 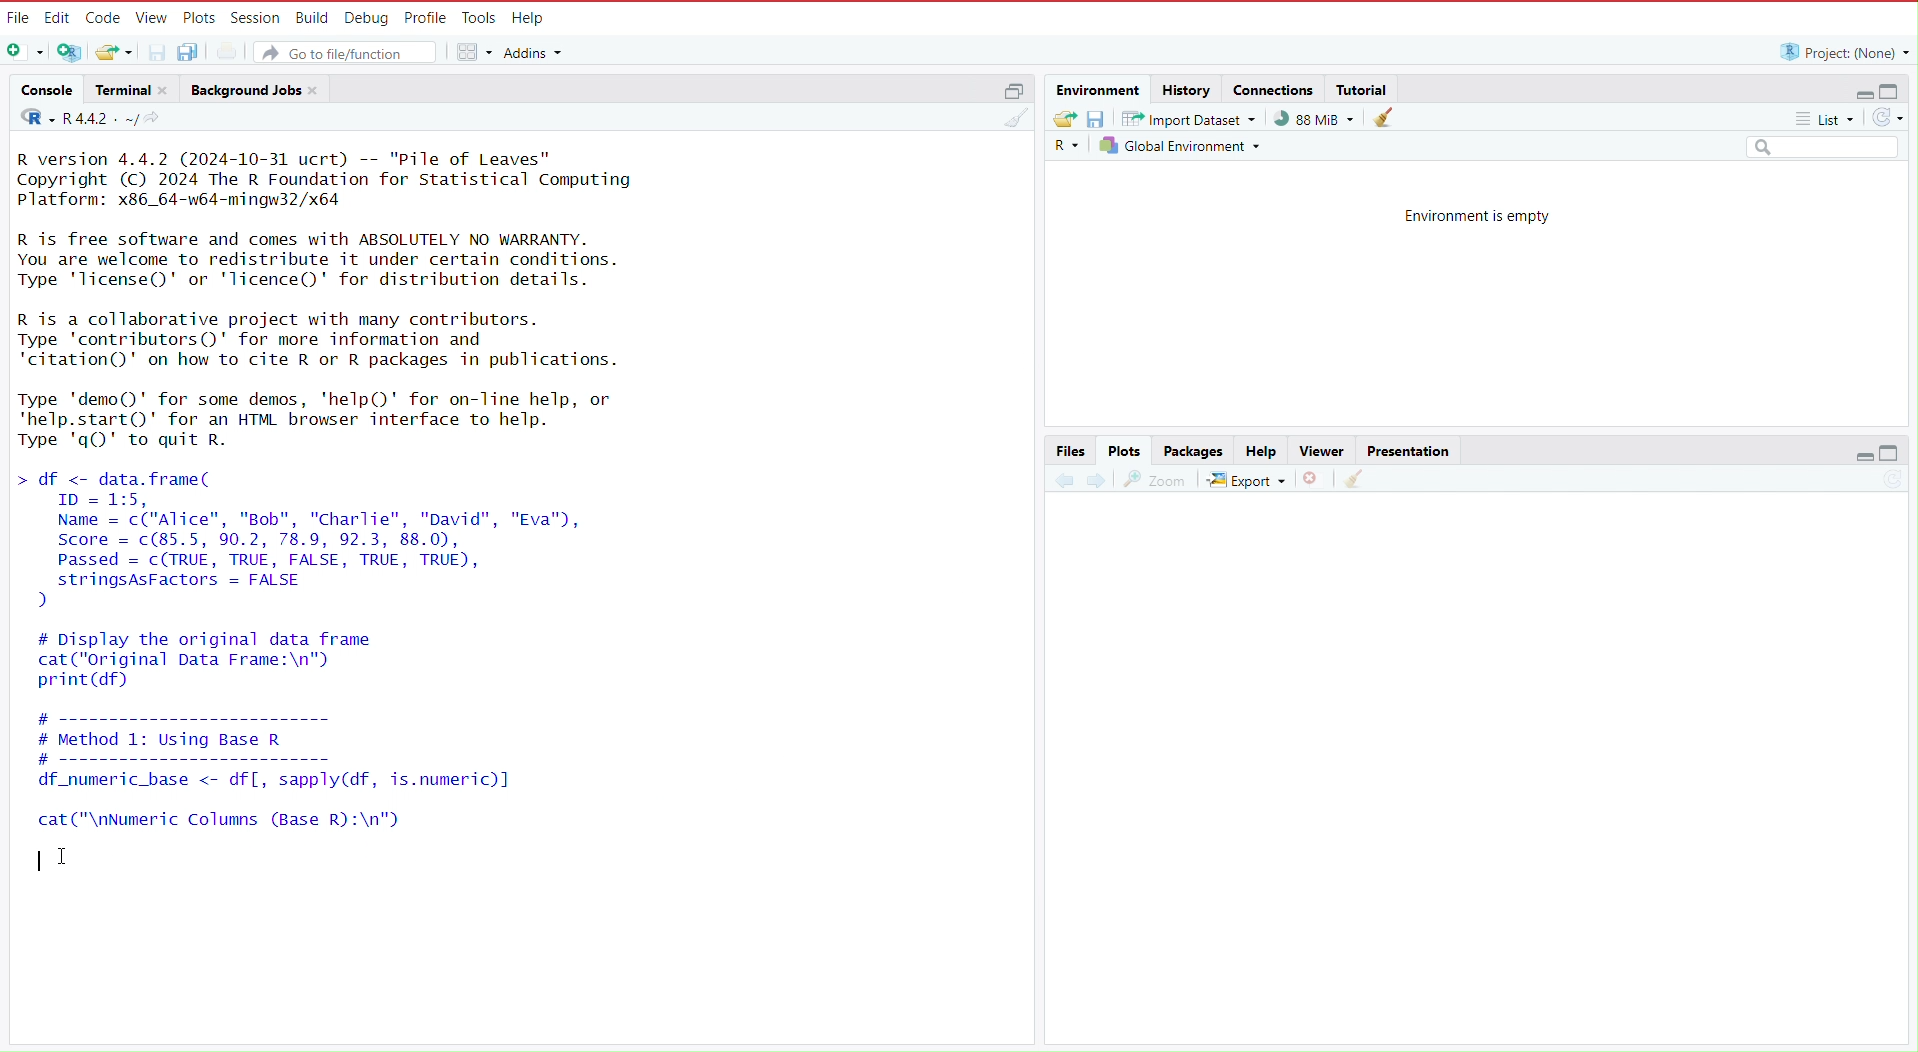 I want to click on connections, so click(x=1273, y=87).